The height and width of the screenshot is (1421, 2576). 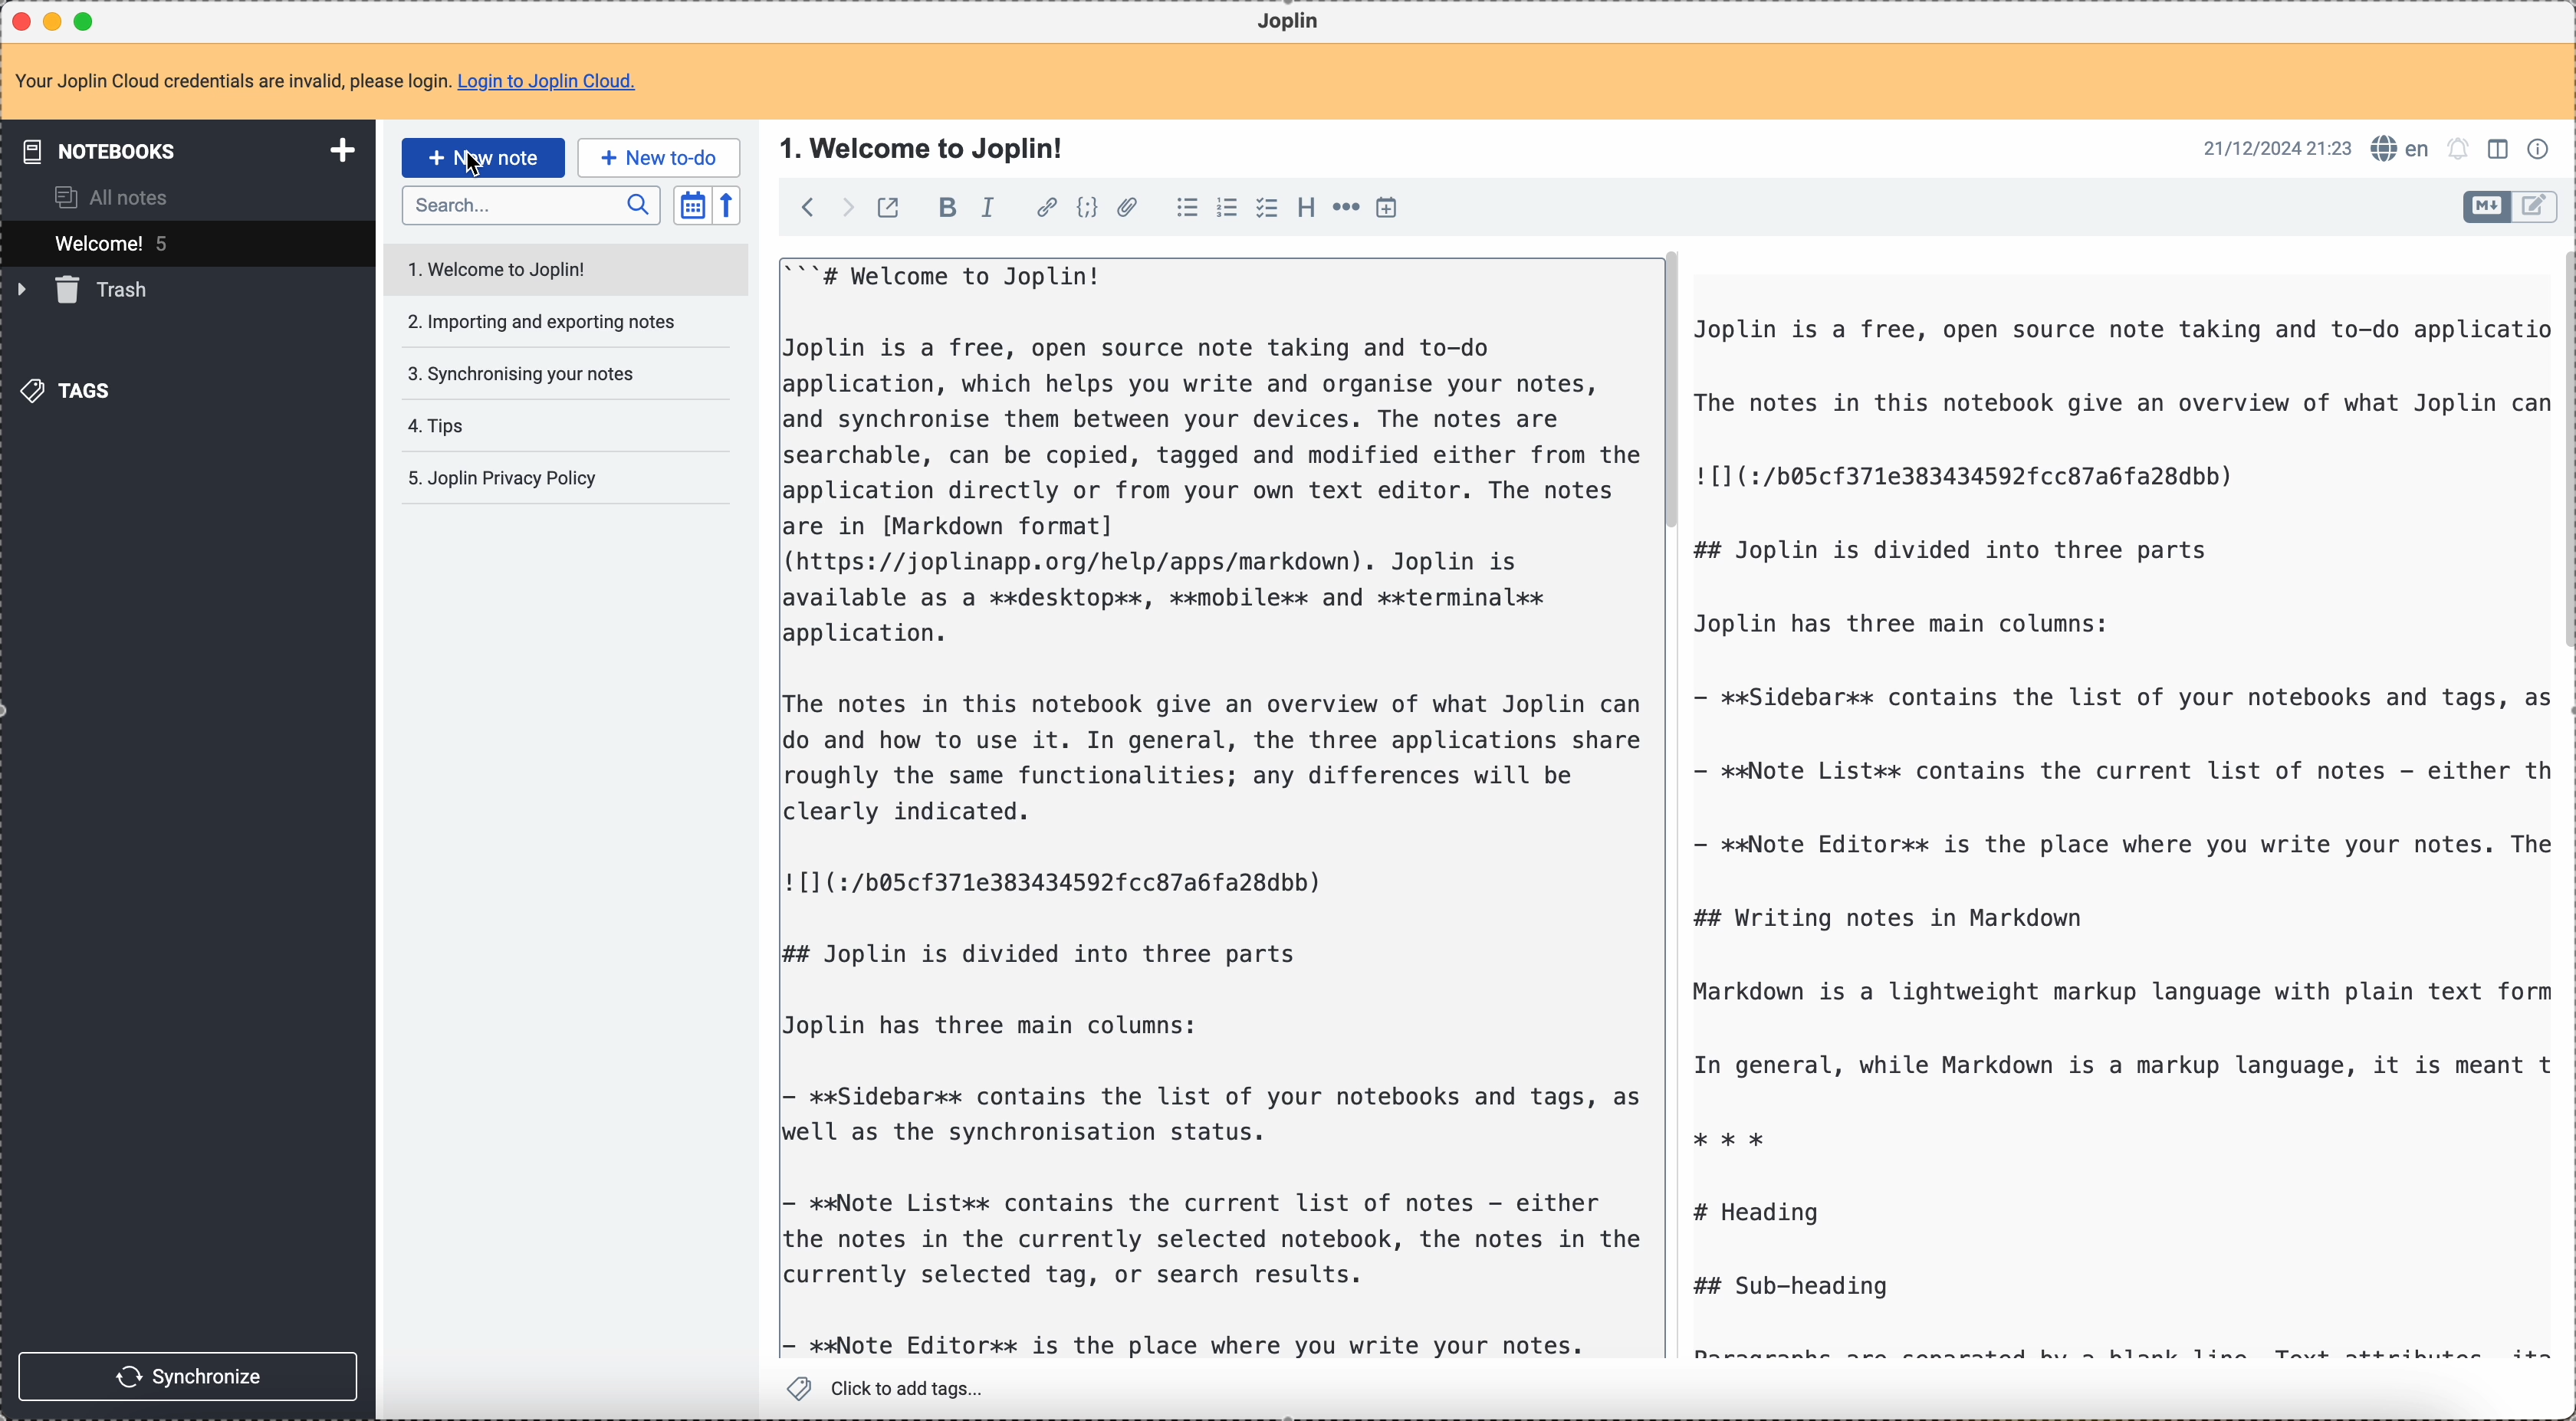 What do you see at coordinates (692, 204) in the screenshot?
I see `toggle sort order field` at bounding box center [692, 204].